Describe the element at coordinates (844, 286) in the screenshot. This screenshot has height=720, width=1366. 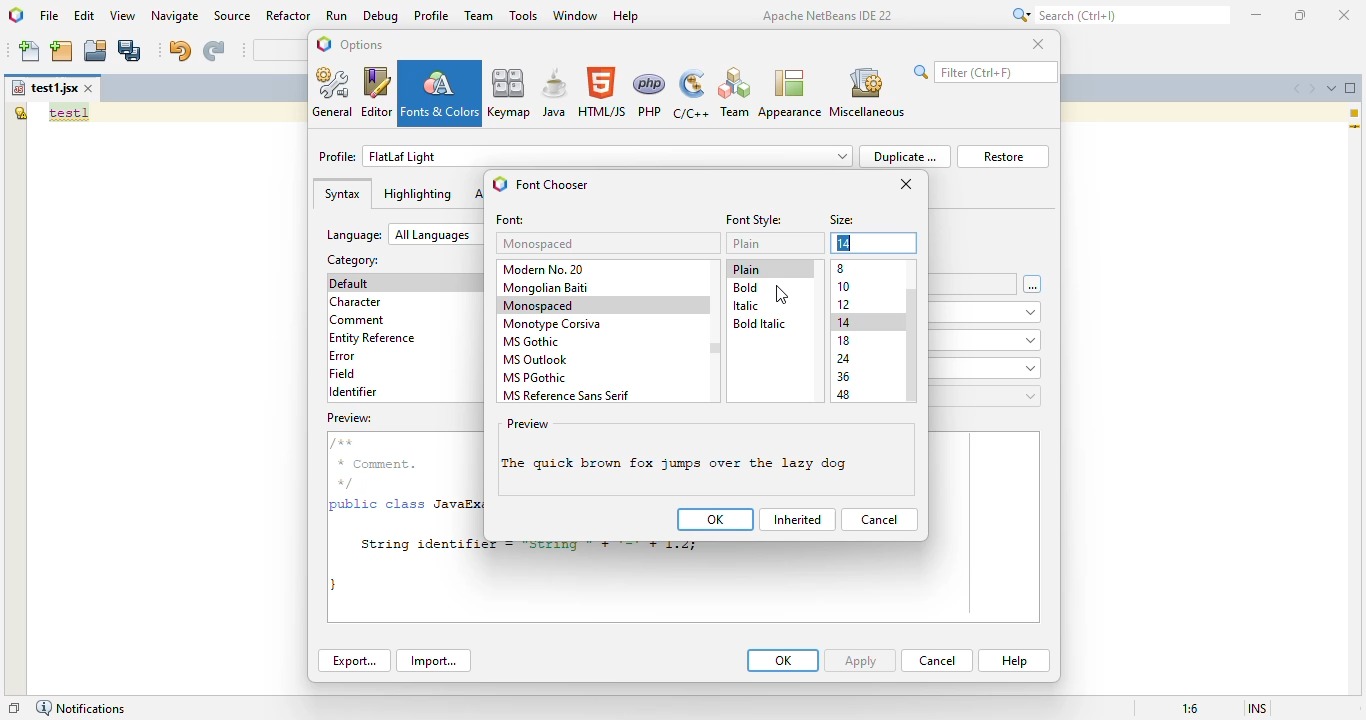
I see `10` at that location.